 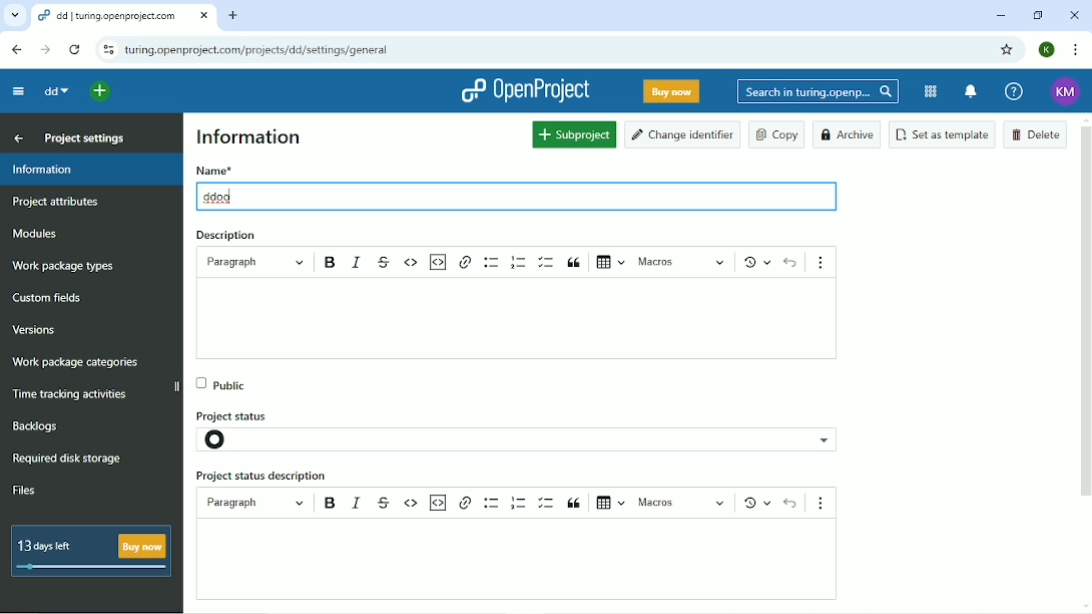 What do you see at coordinates (25, 491) in the screenshot?
I see `Files` at bounding box center [25, 491].